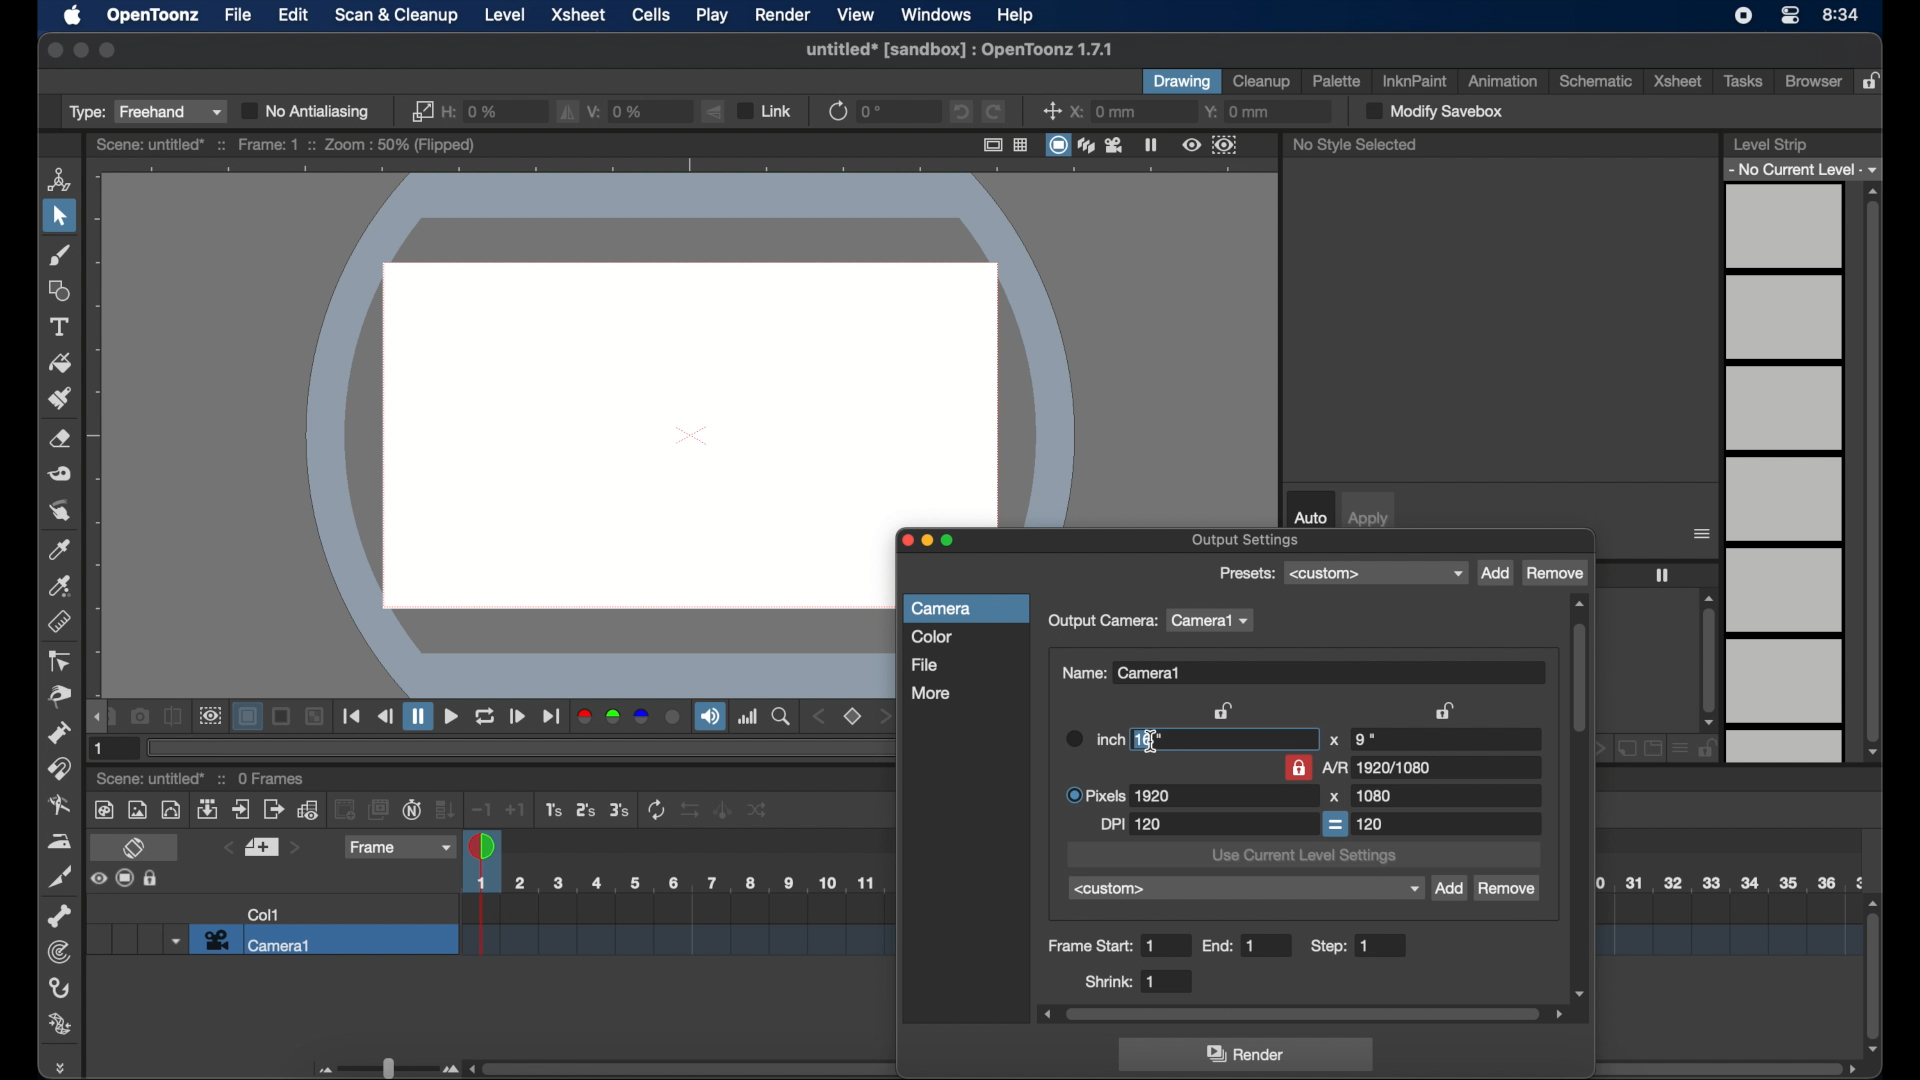  I want to click on shrink, so click(1122, 981).